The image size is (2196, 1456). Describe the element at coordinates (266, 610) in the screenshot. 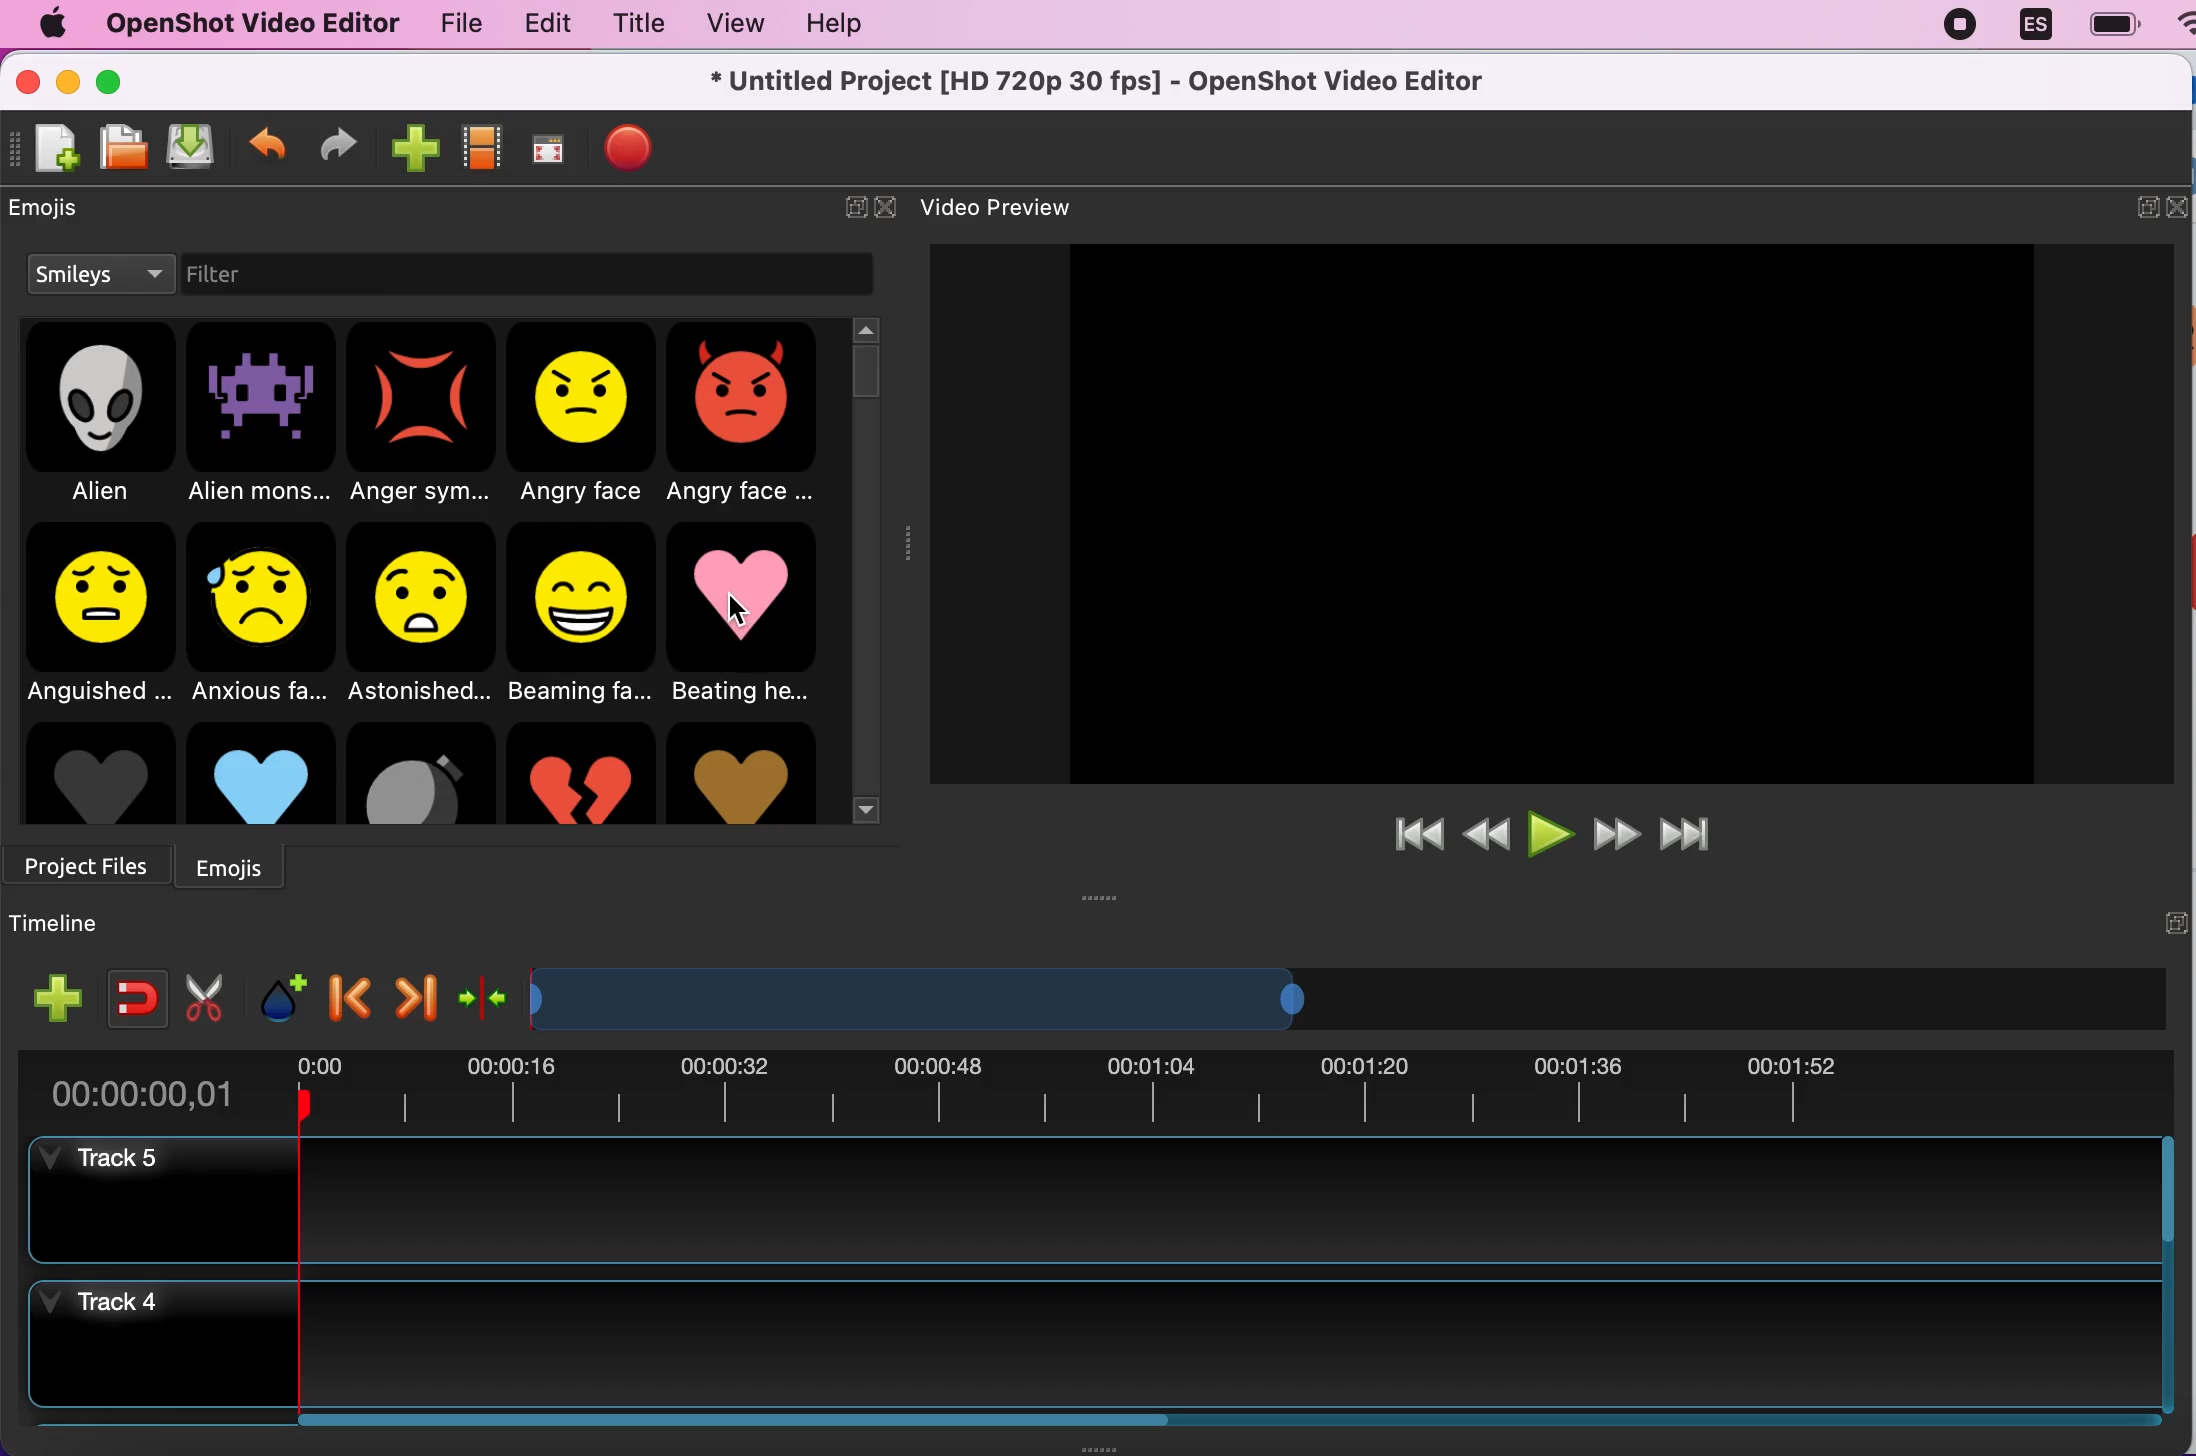

I see `anxious` at that location.